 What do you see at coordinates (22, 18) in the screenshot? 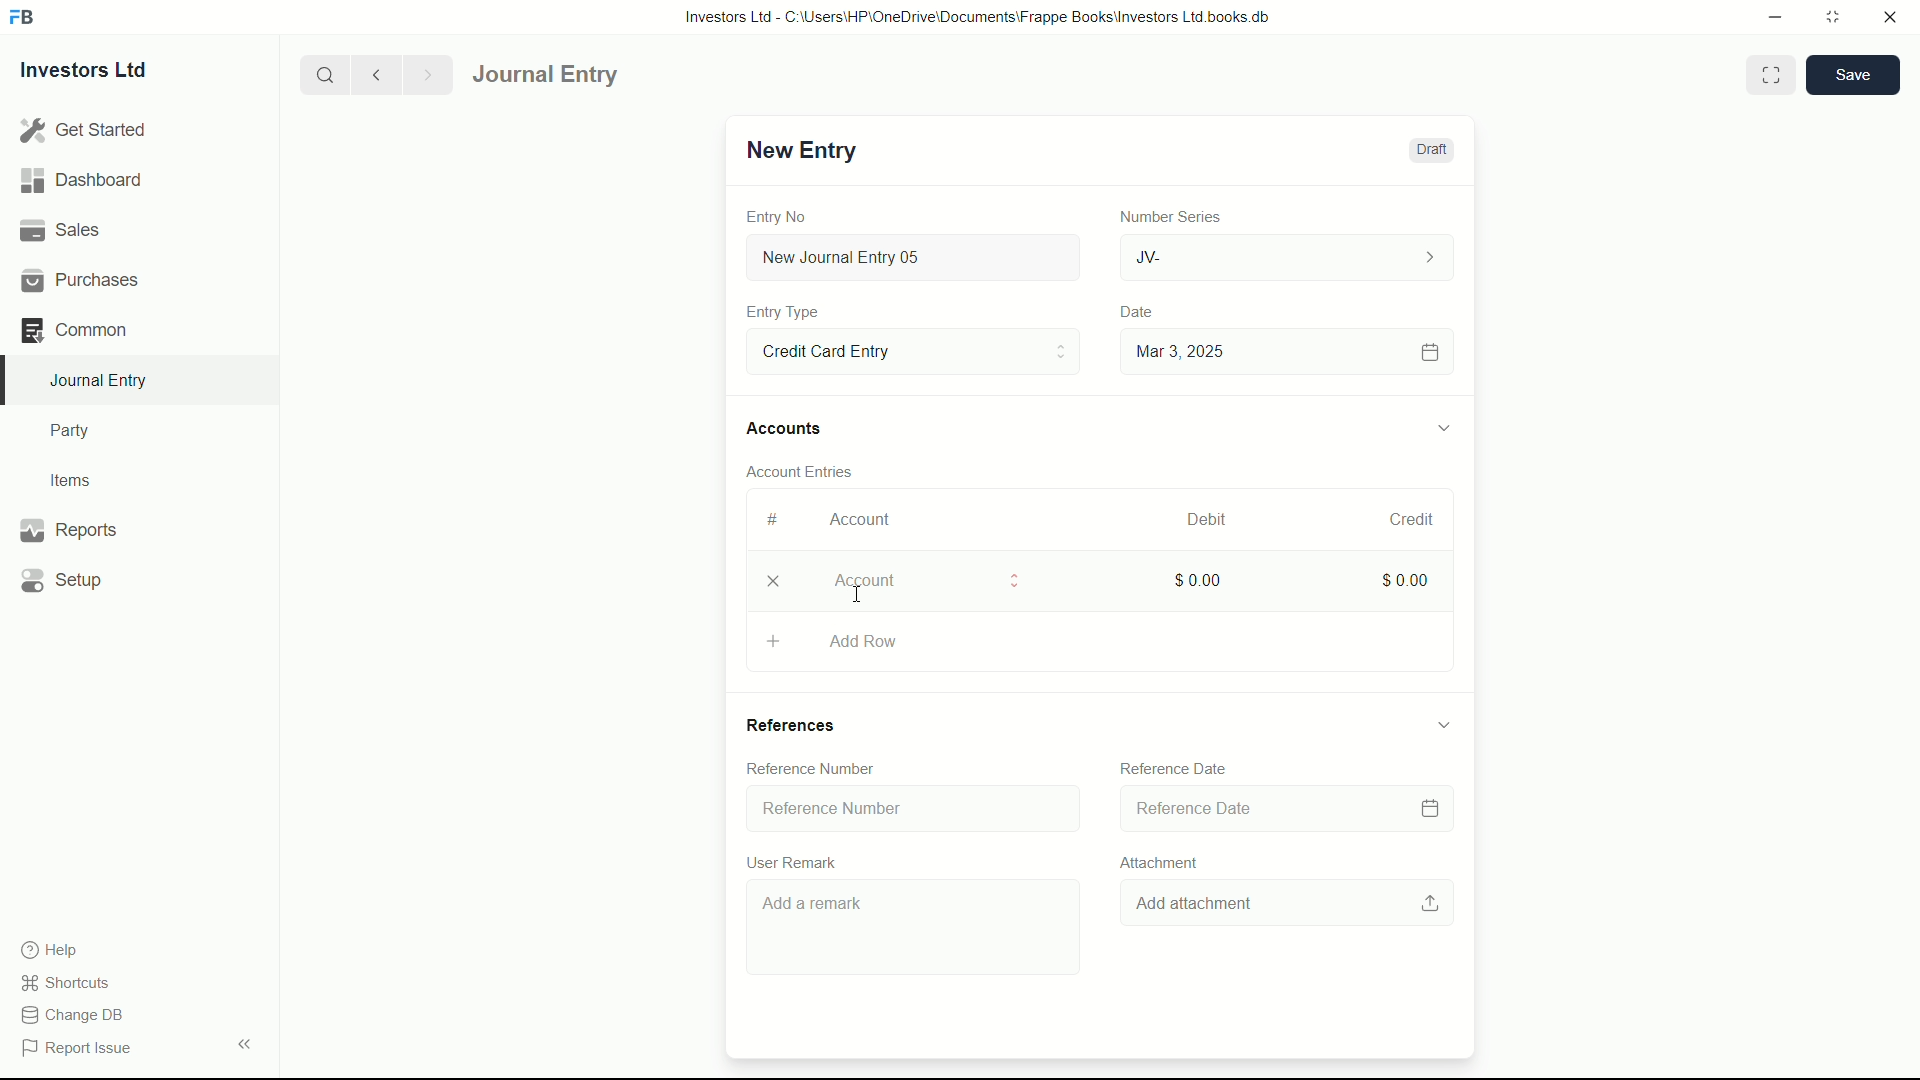
I see `FrappeBooks logo` at bounding box center [22, 18].